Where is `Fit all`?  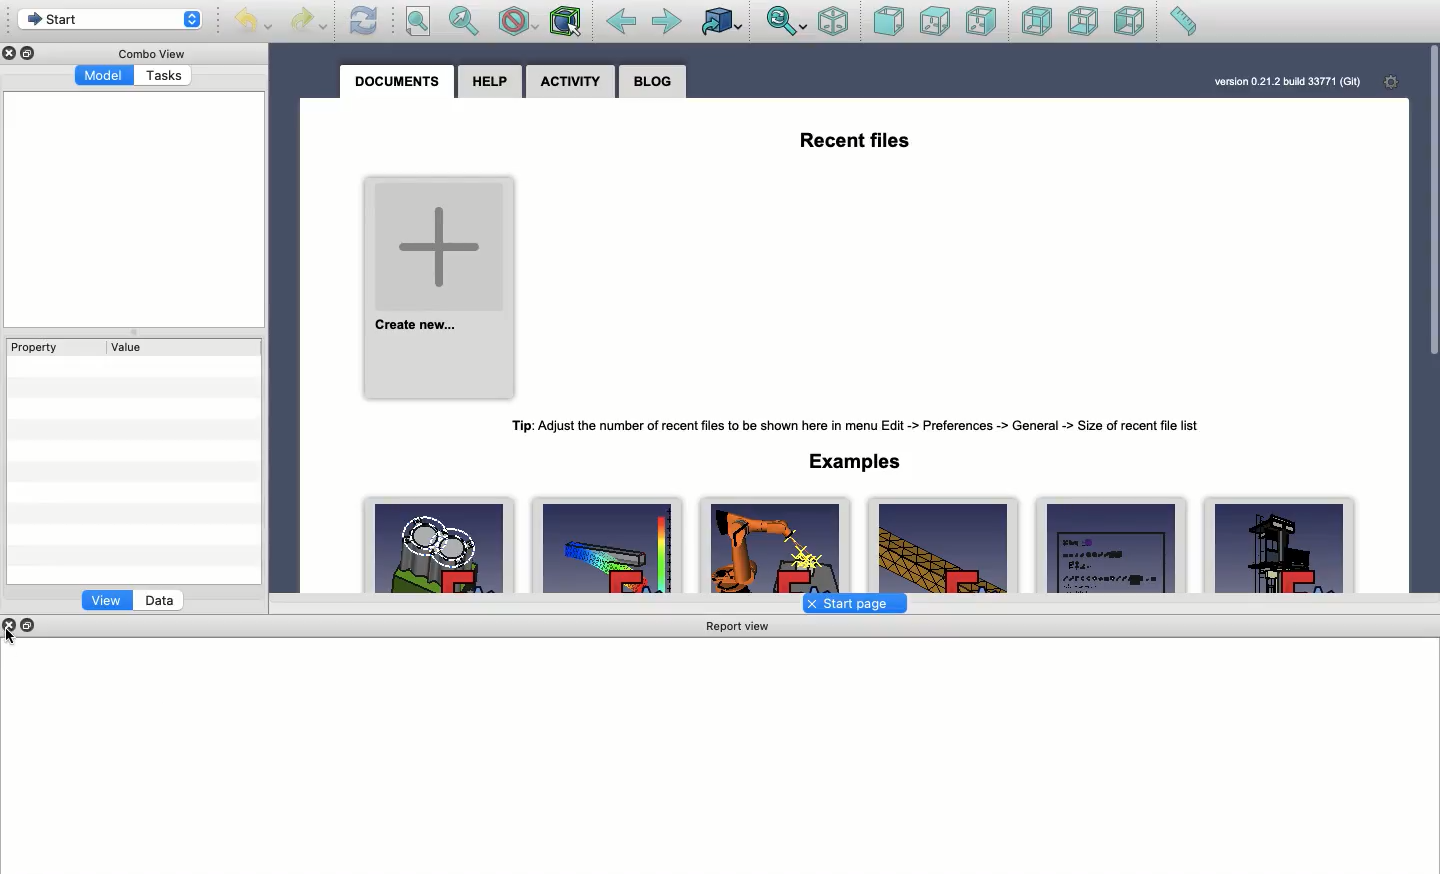
Fit all is located at coordinates (418, 21).